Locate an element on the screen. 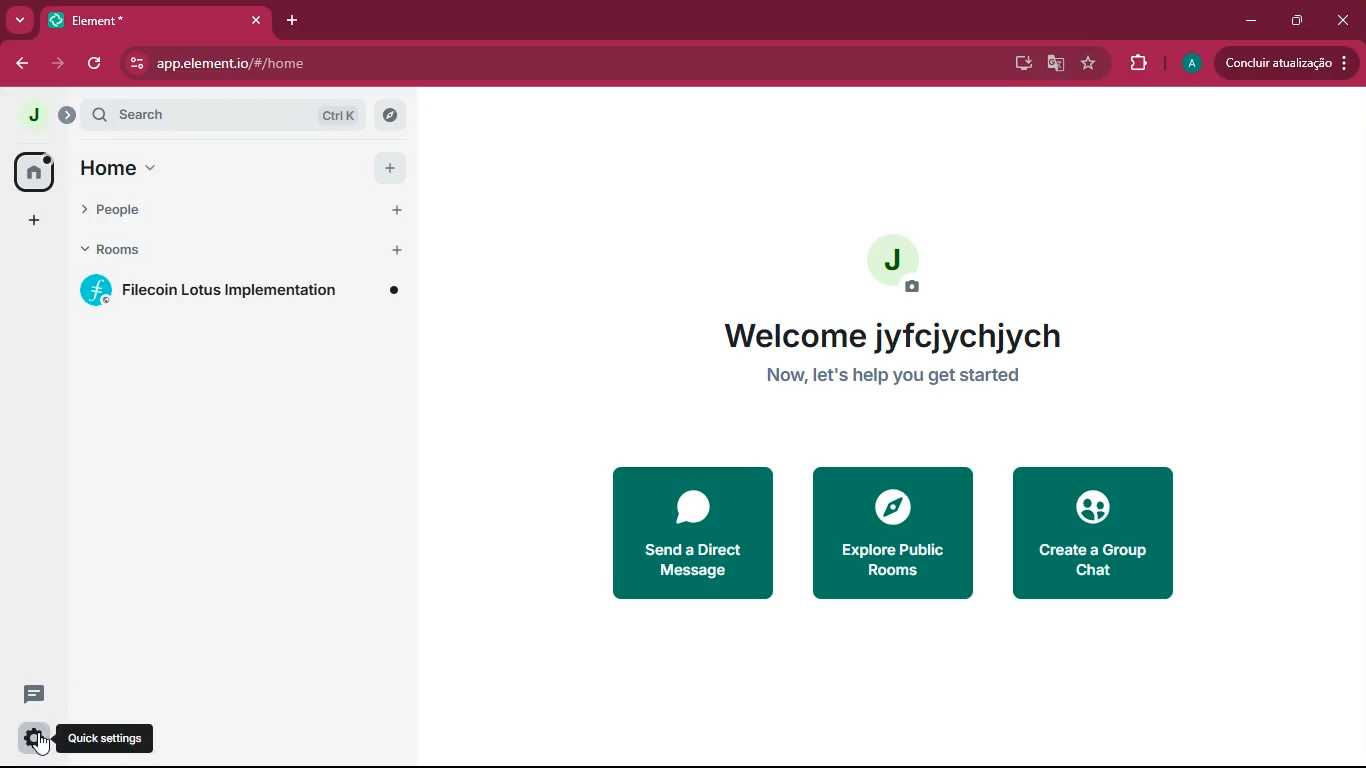  welcome jyfcjychjych is located at coordinates (896, 337).